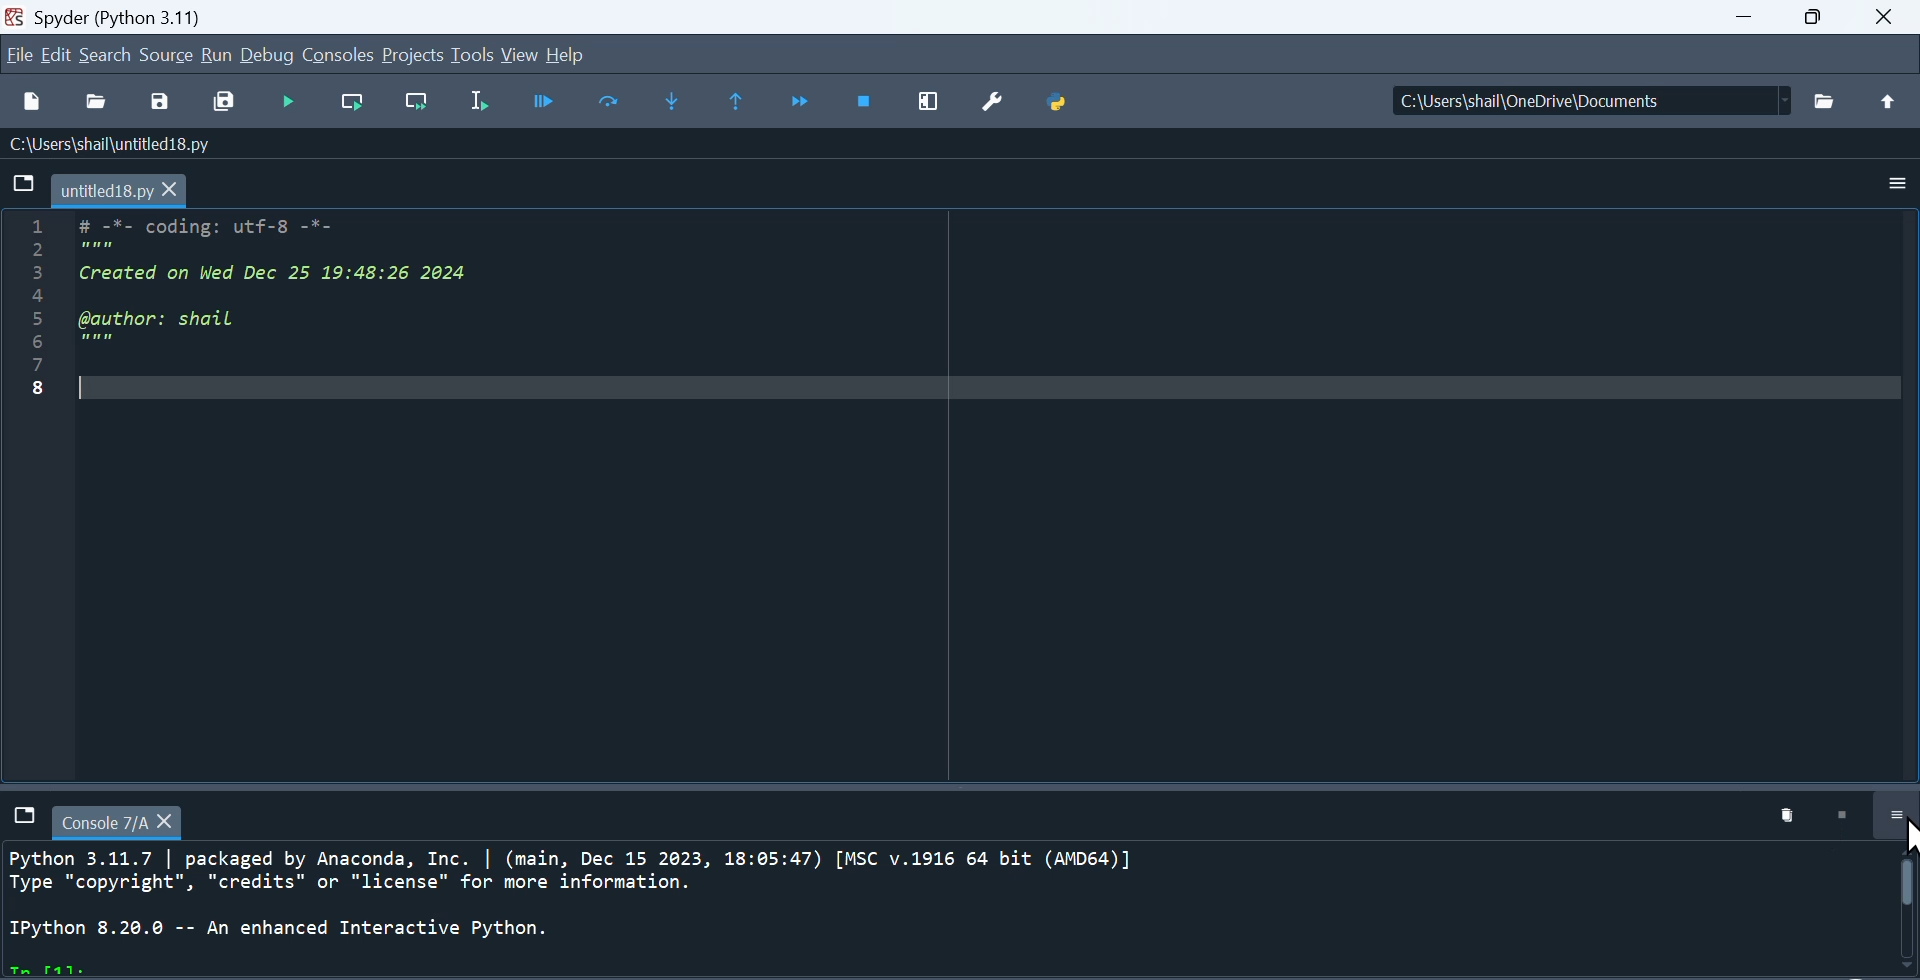 The width and height of the screenshot is (1920, 980). What do you see at coordinates (107, 57) in the screenshot?
I see `search` at bounding box center [107, 57].